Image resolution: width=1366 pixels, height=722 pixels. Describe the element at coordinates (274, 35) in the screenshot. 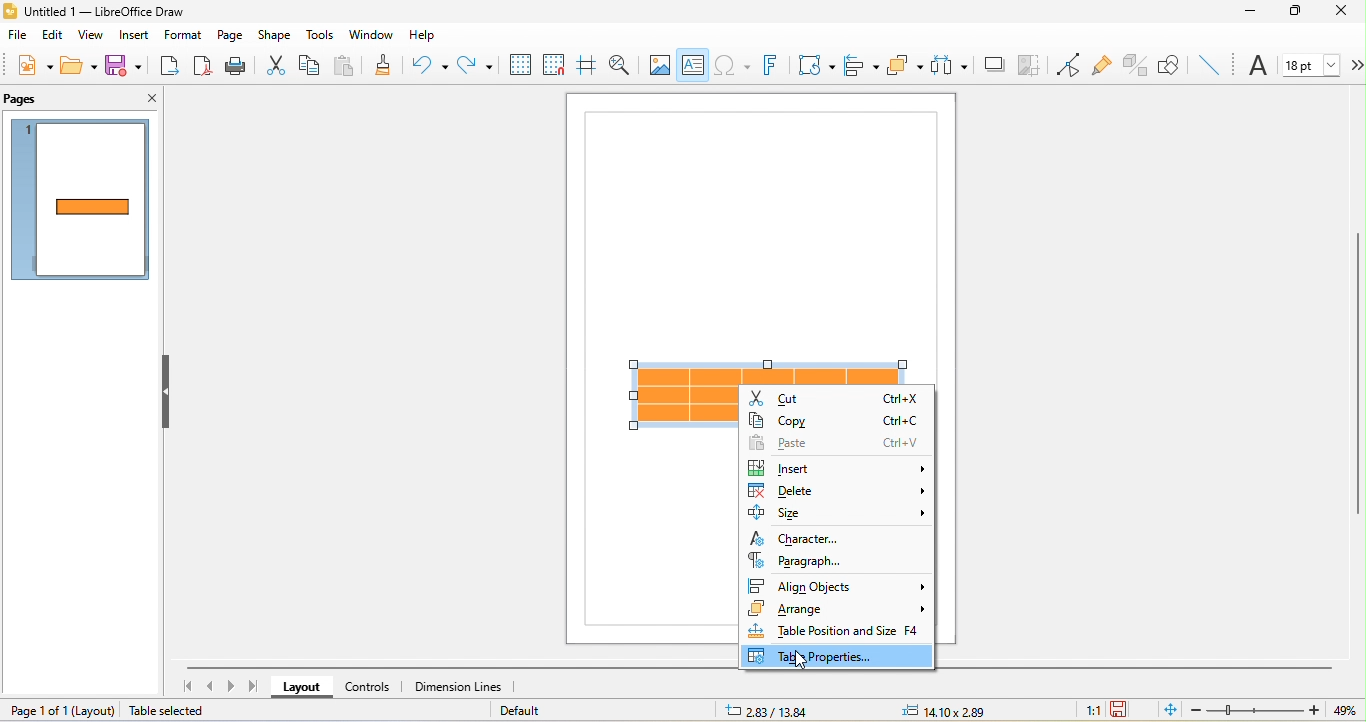

I see `shape` at that location.